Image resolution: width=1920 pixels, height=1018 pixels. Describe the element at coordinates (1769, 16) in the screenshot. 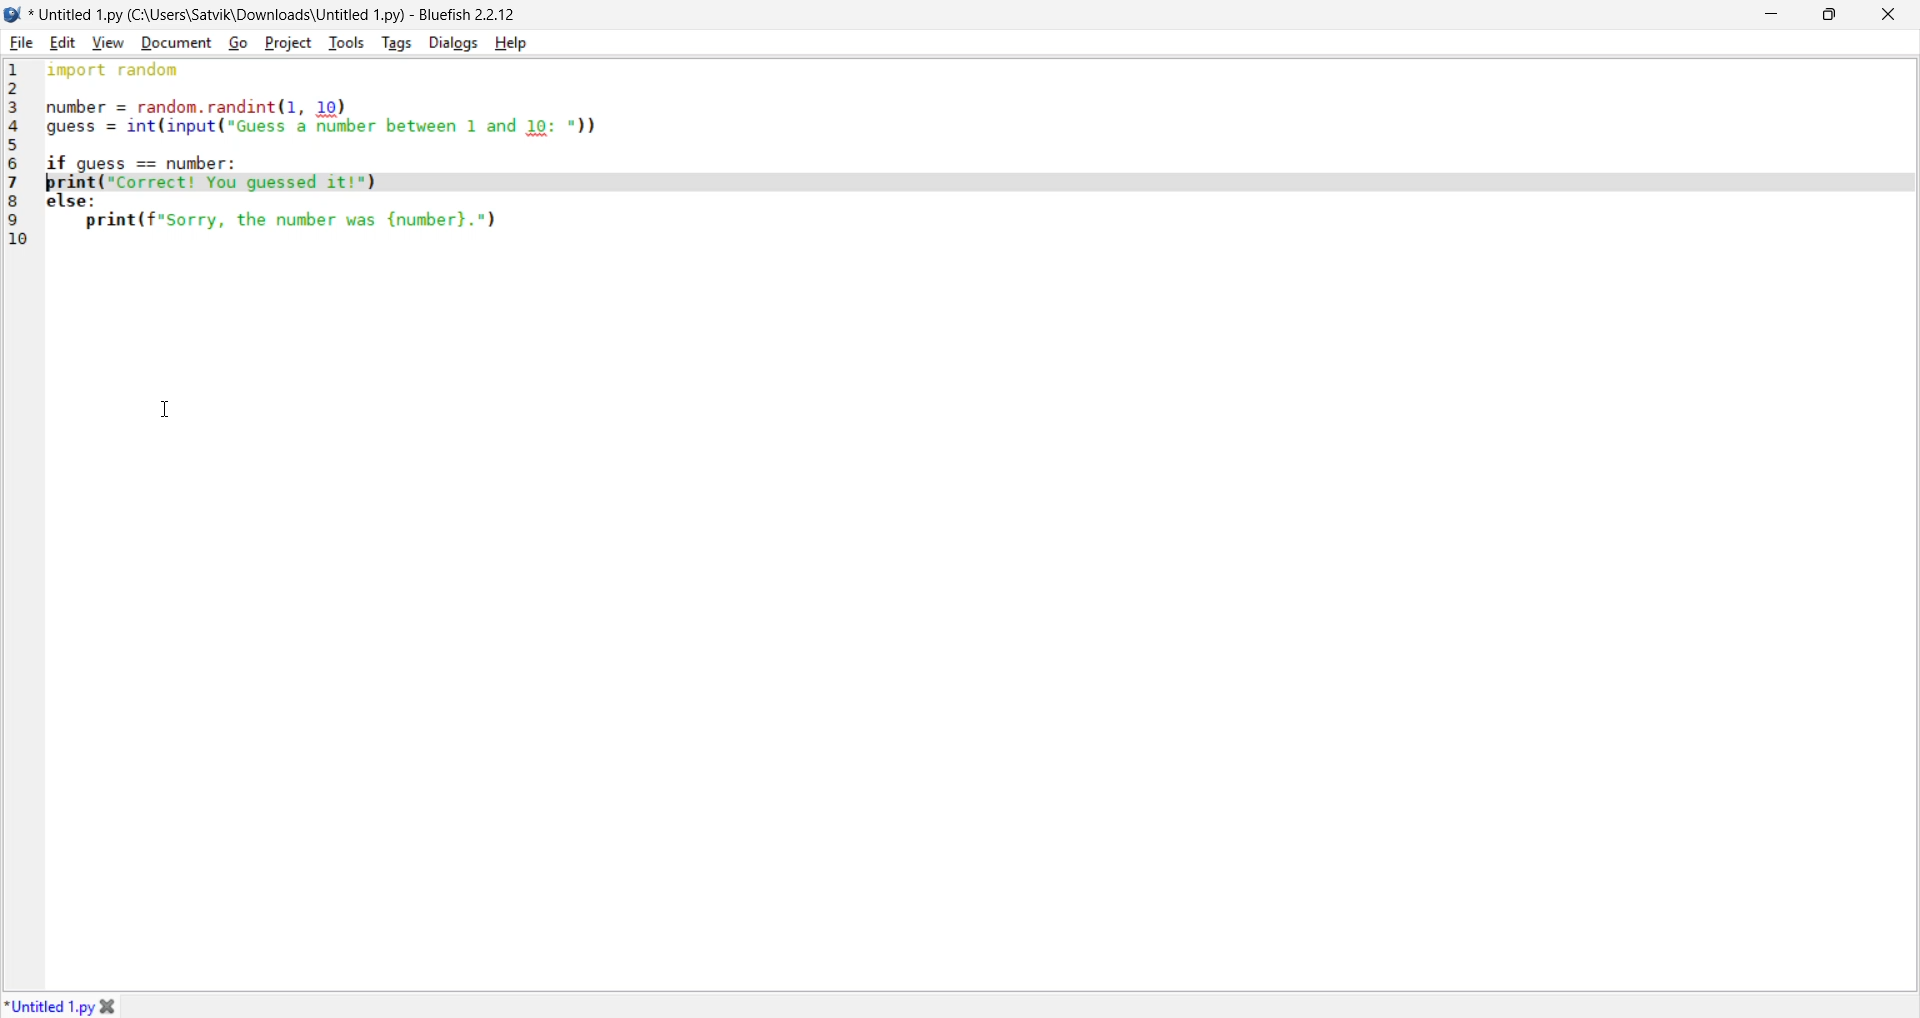

I see `minimize` at that location.